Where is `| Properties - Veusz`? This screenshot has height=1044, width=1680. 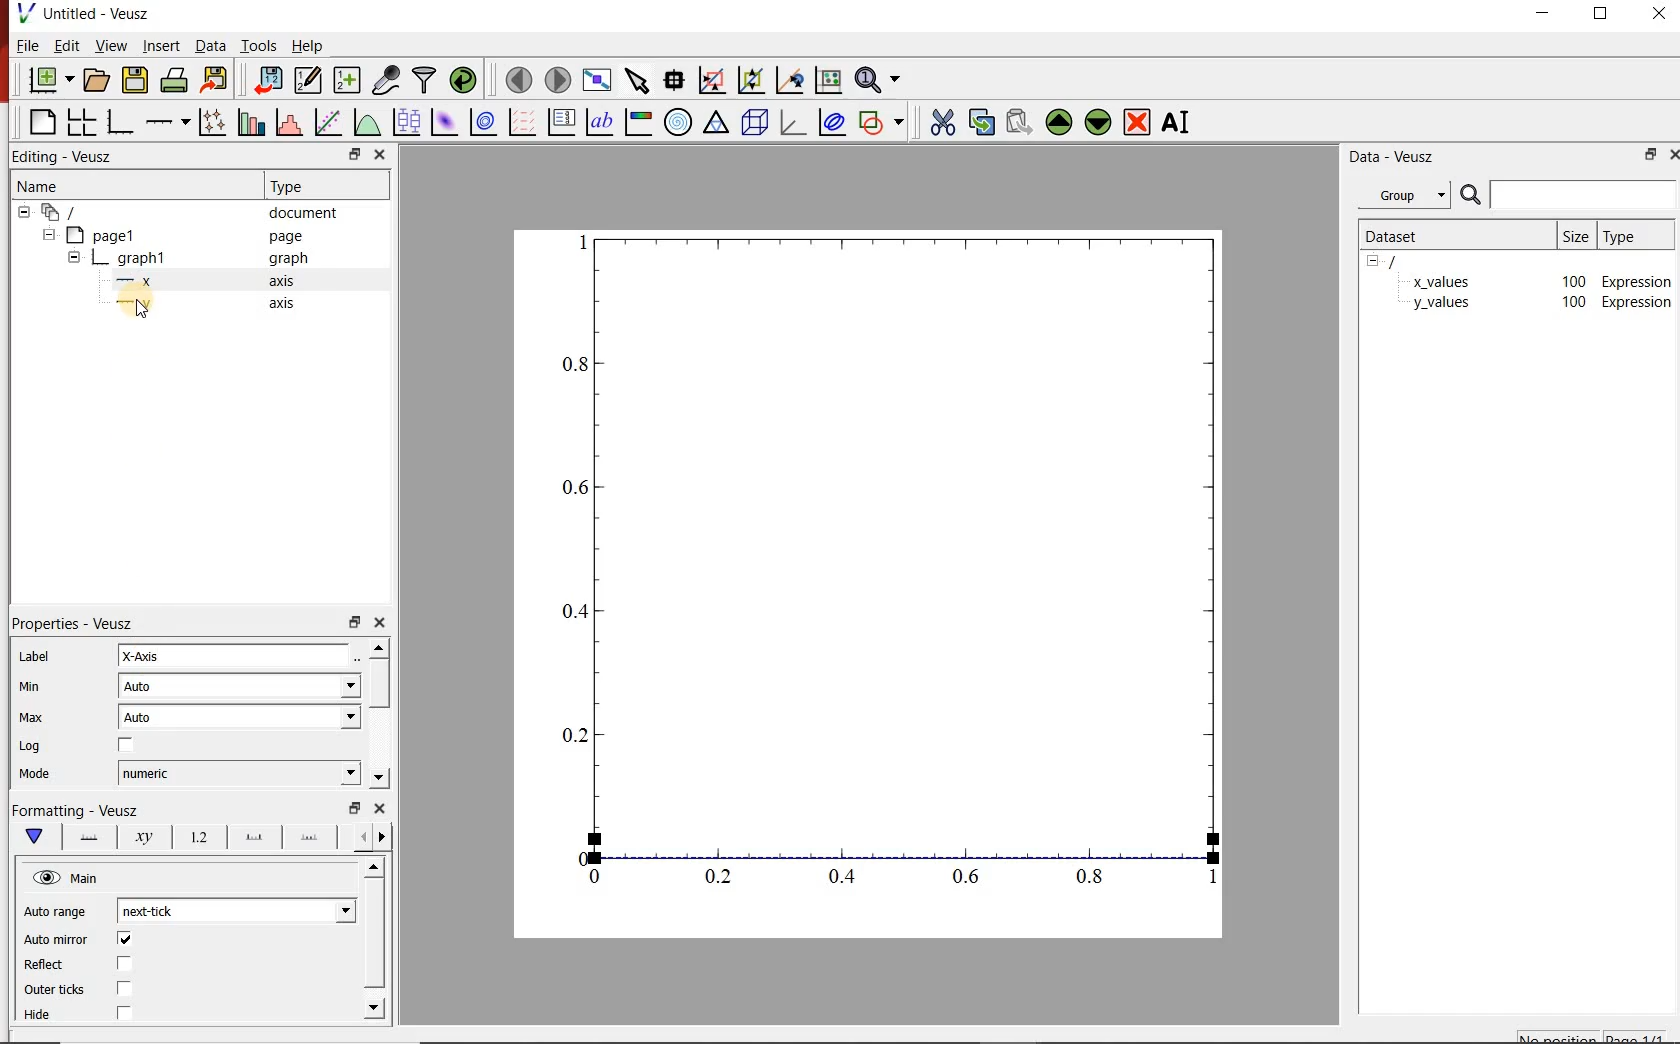 | Properties - Veusz is located at coordinates (76, 620).